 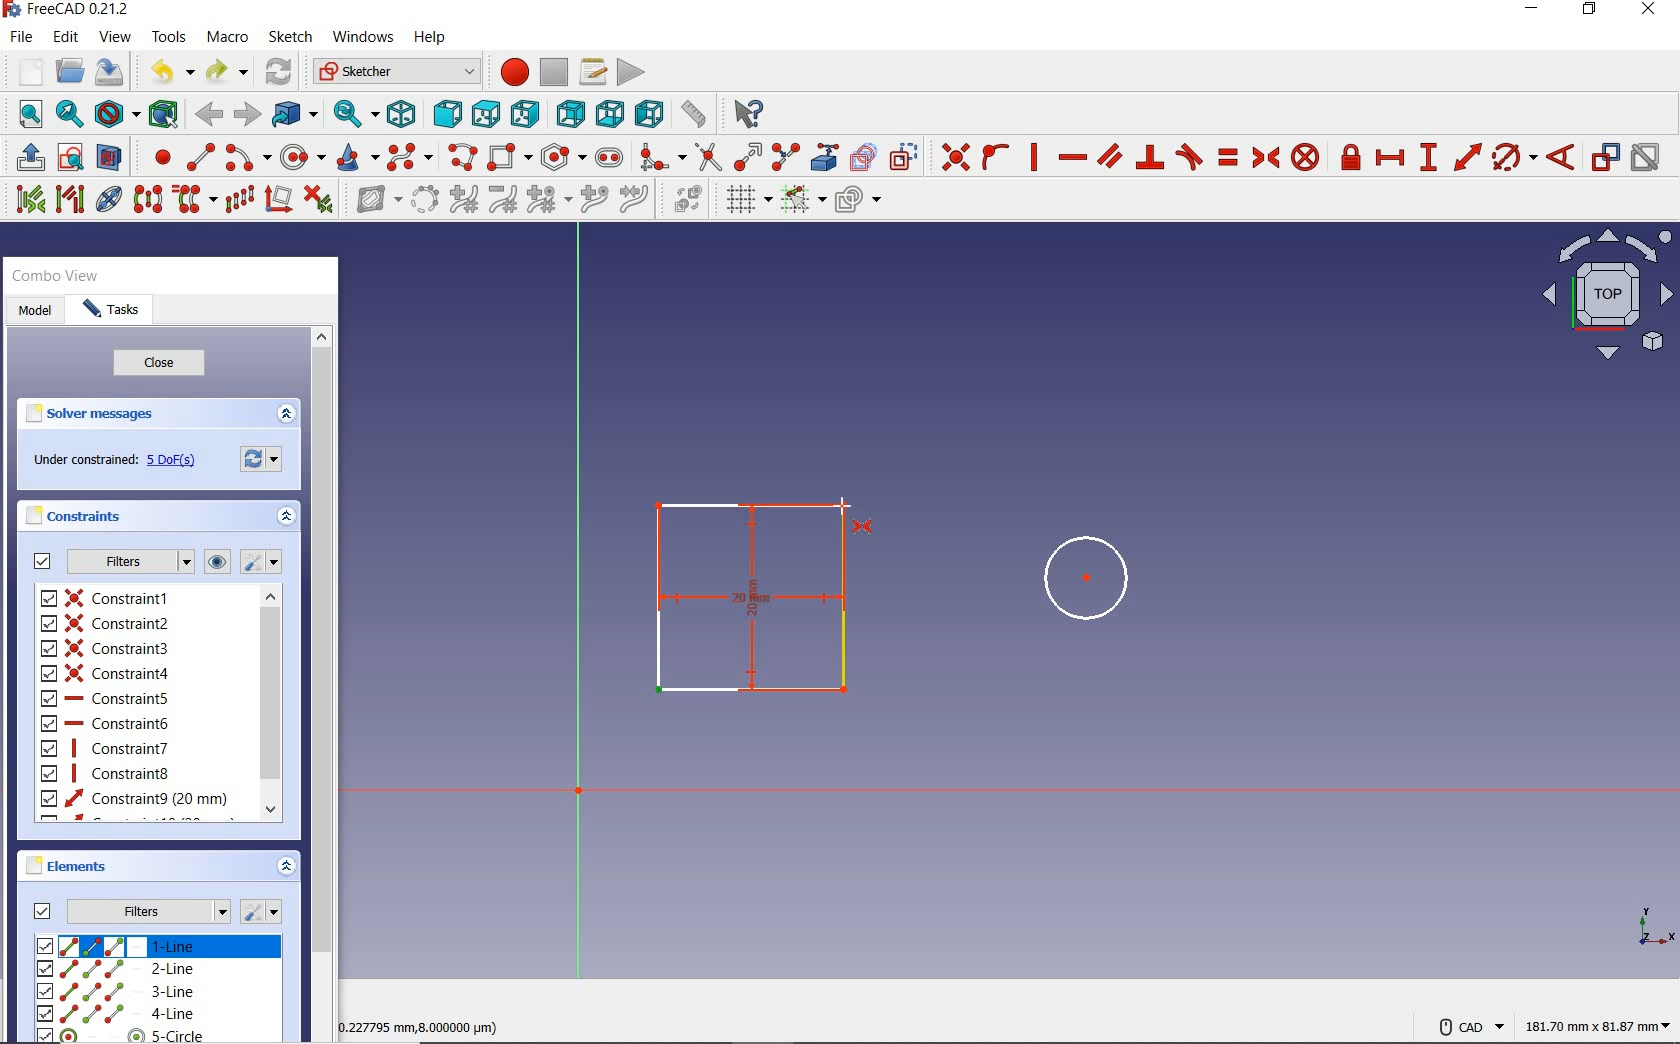 I want to click on constraints, so click(x=75, y=517).